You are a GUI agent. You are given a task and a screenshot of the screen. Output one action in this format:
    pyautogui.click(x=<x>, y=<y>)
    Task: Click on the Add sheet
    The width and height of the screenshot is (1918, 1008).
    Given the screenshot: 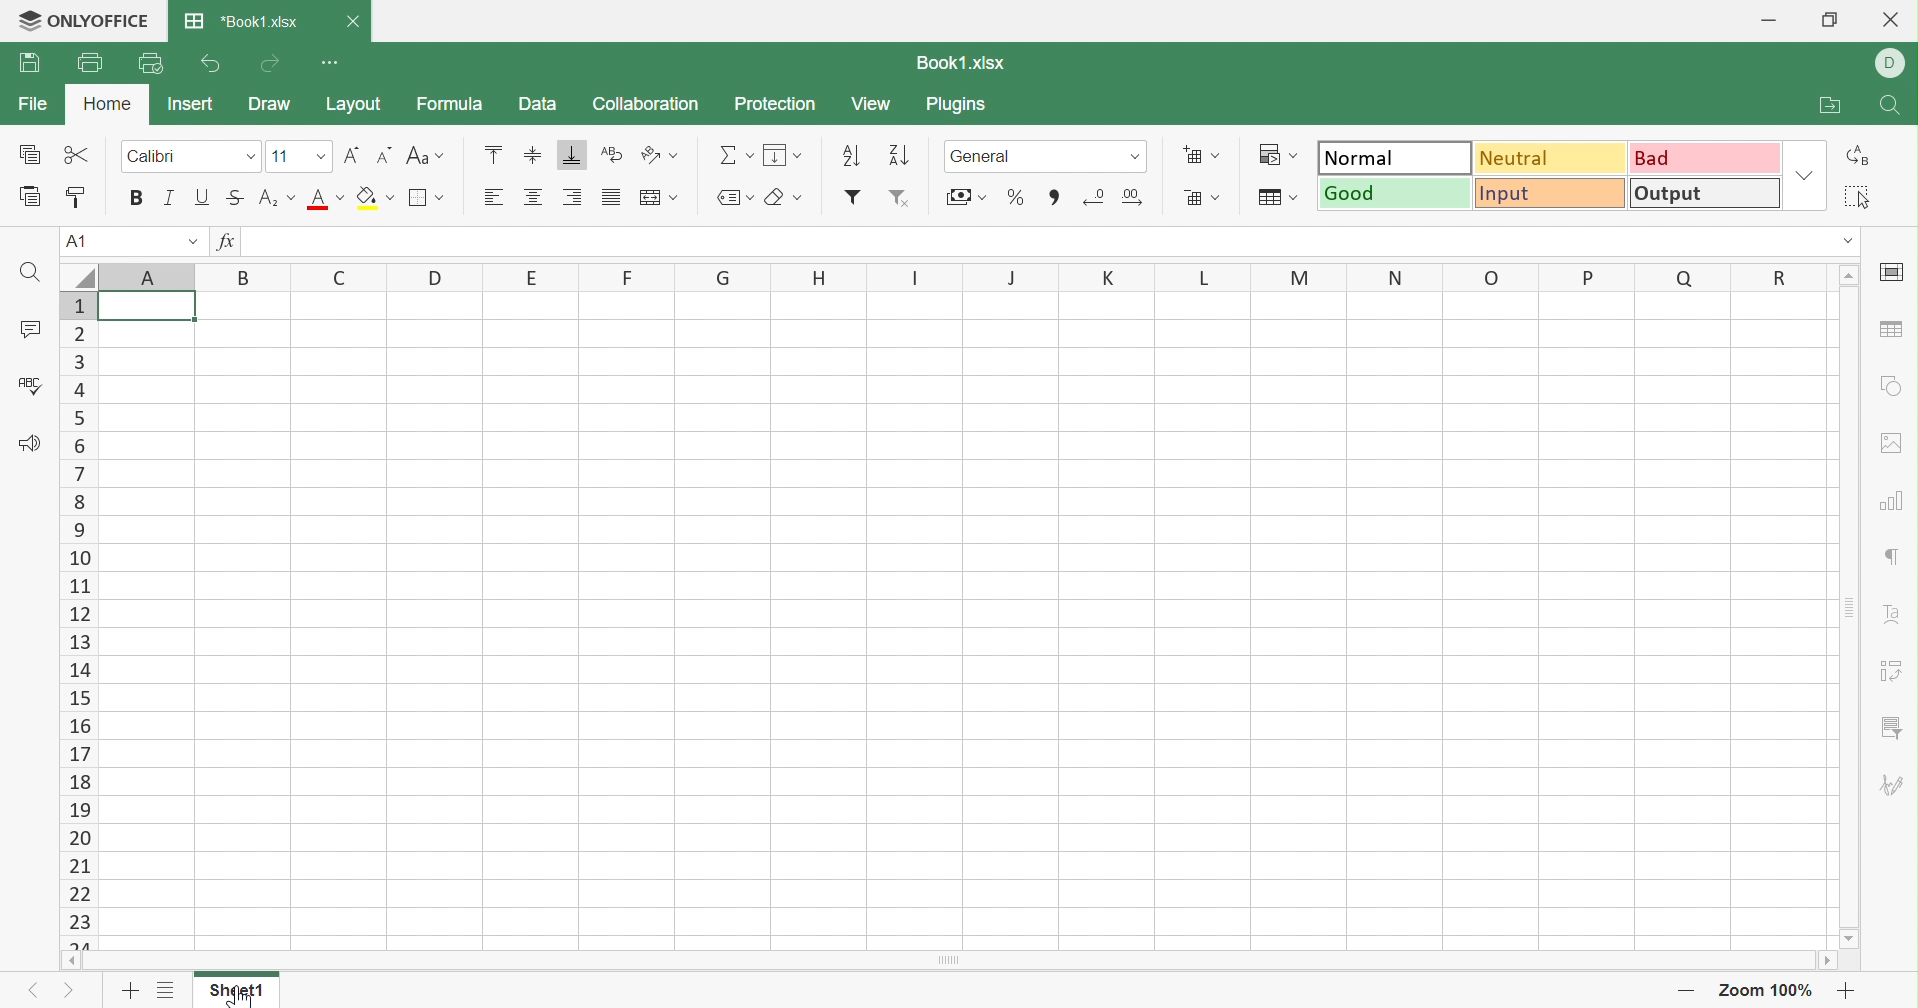 What is the action you would take?
    pyautogui.click(x=130, y=990)
    